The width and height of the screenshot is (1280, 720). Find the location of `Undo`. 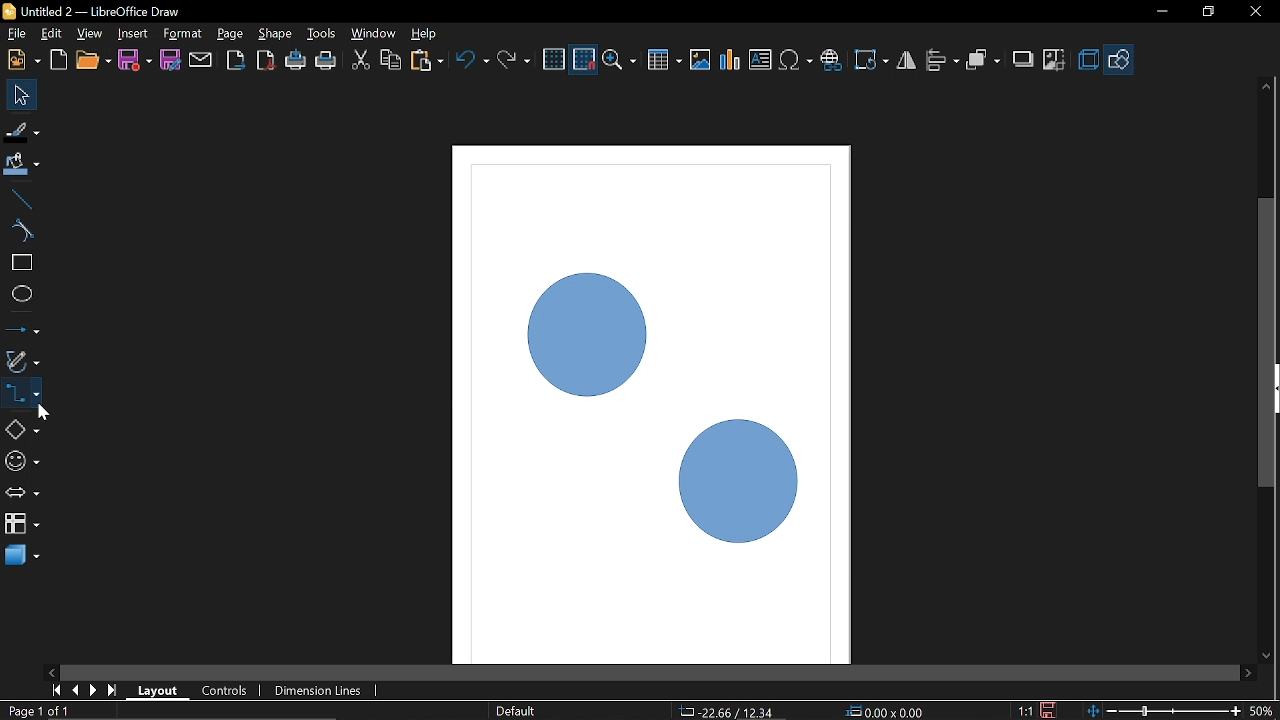

Undo is located at coordinates (472, 59).